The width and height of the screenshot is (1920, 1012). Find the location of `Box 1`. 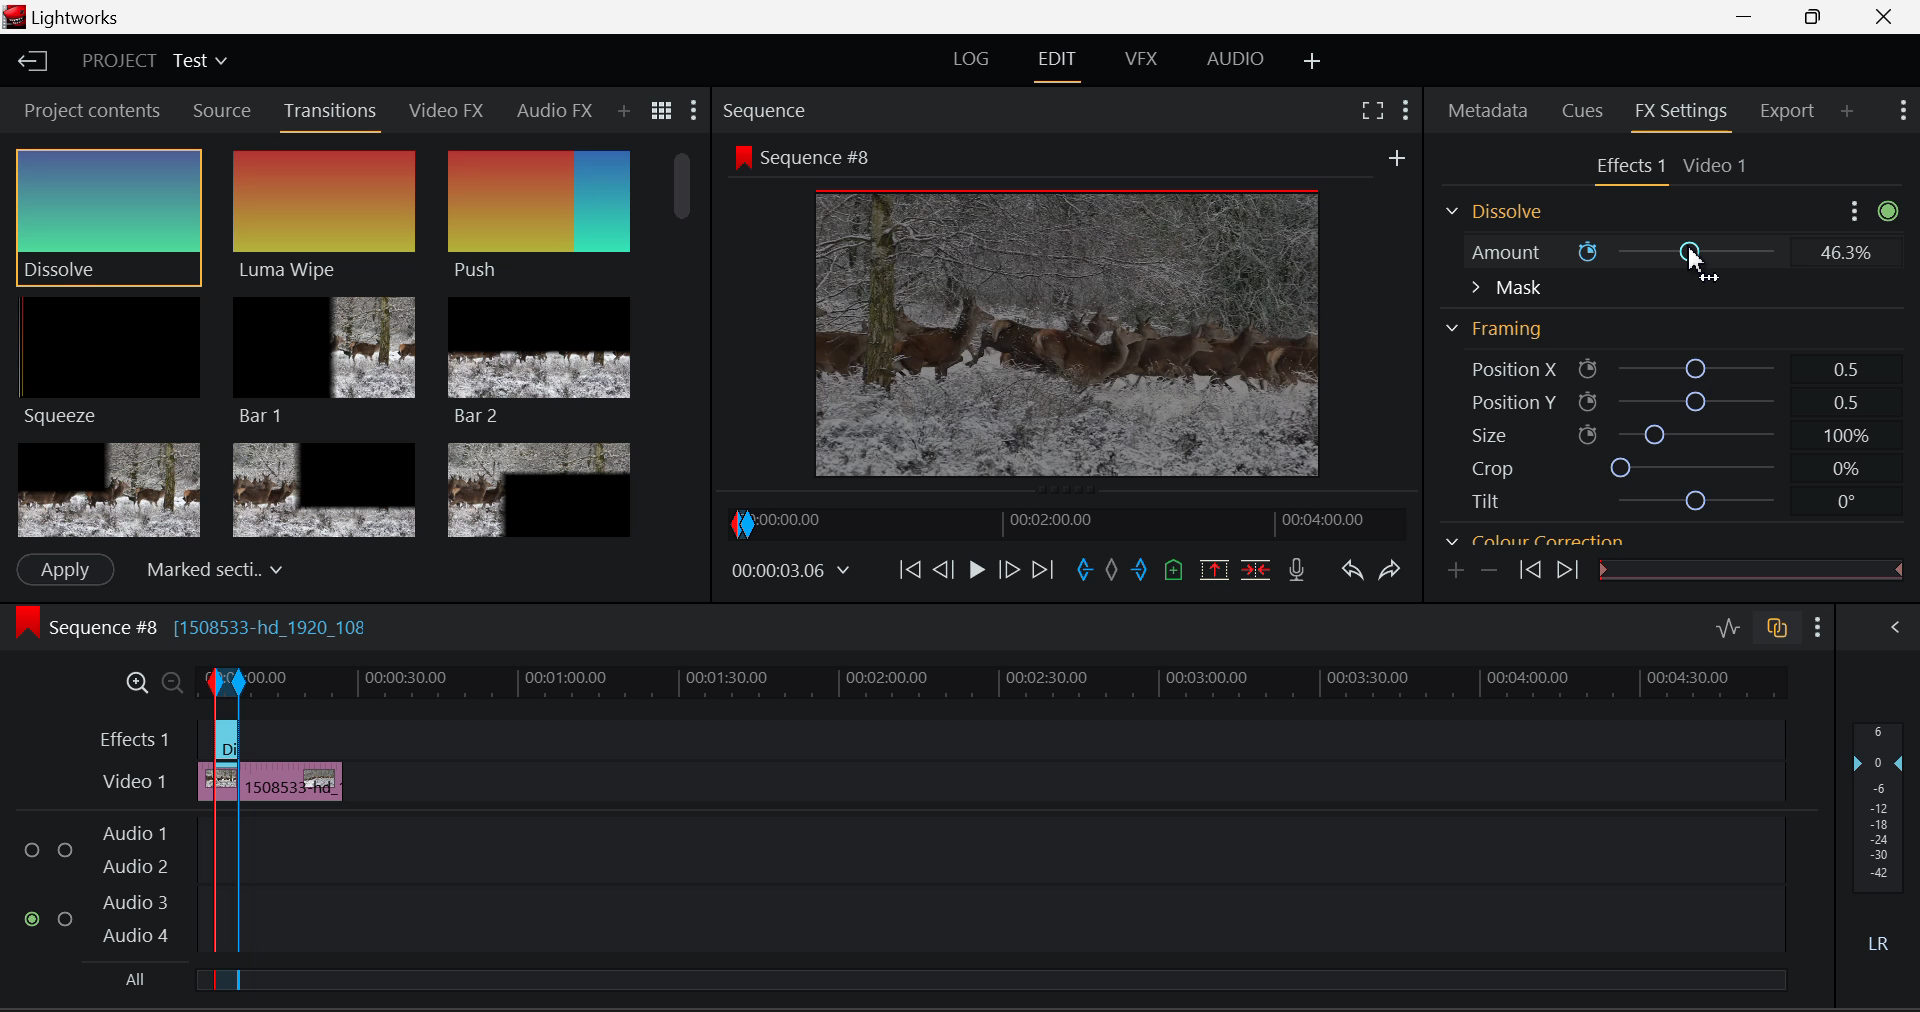

Box 1 is located at coordinates (107, 491).